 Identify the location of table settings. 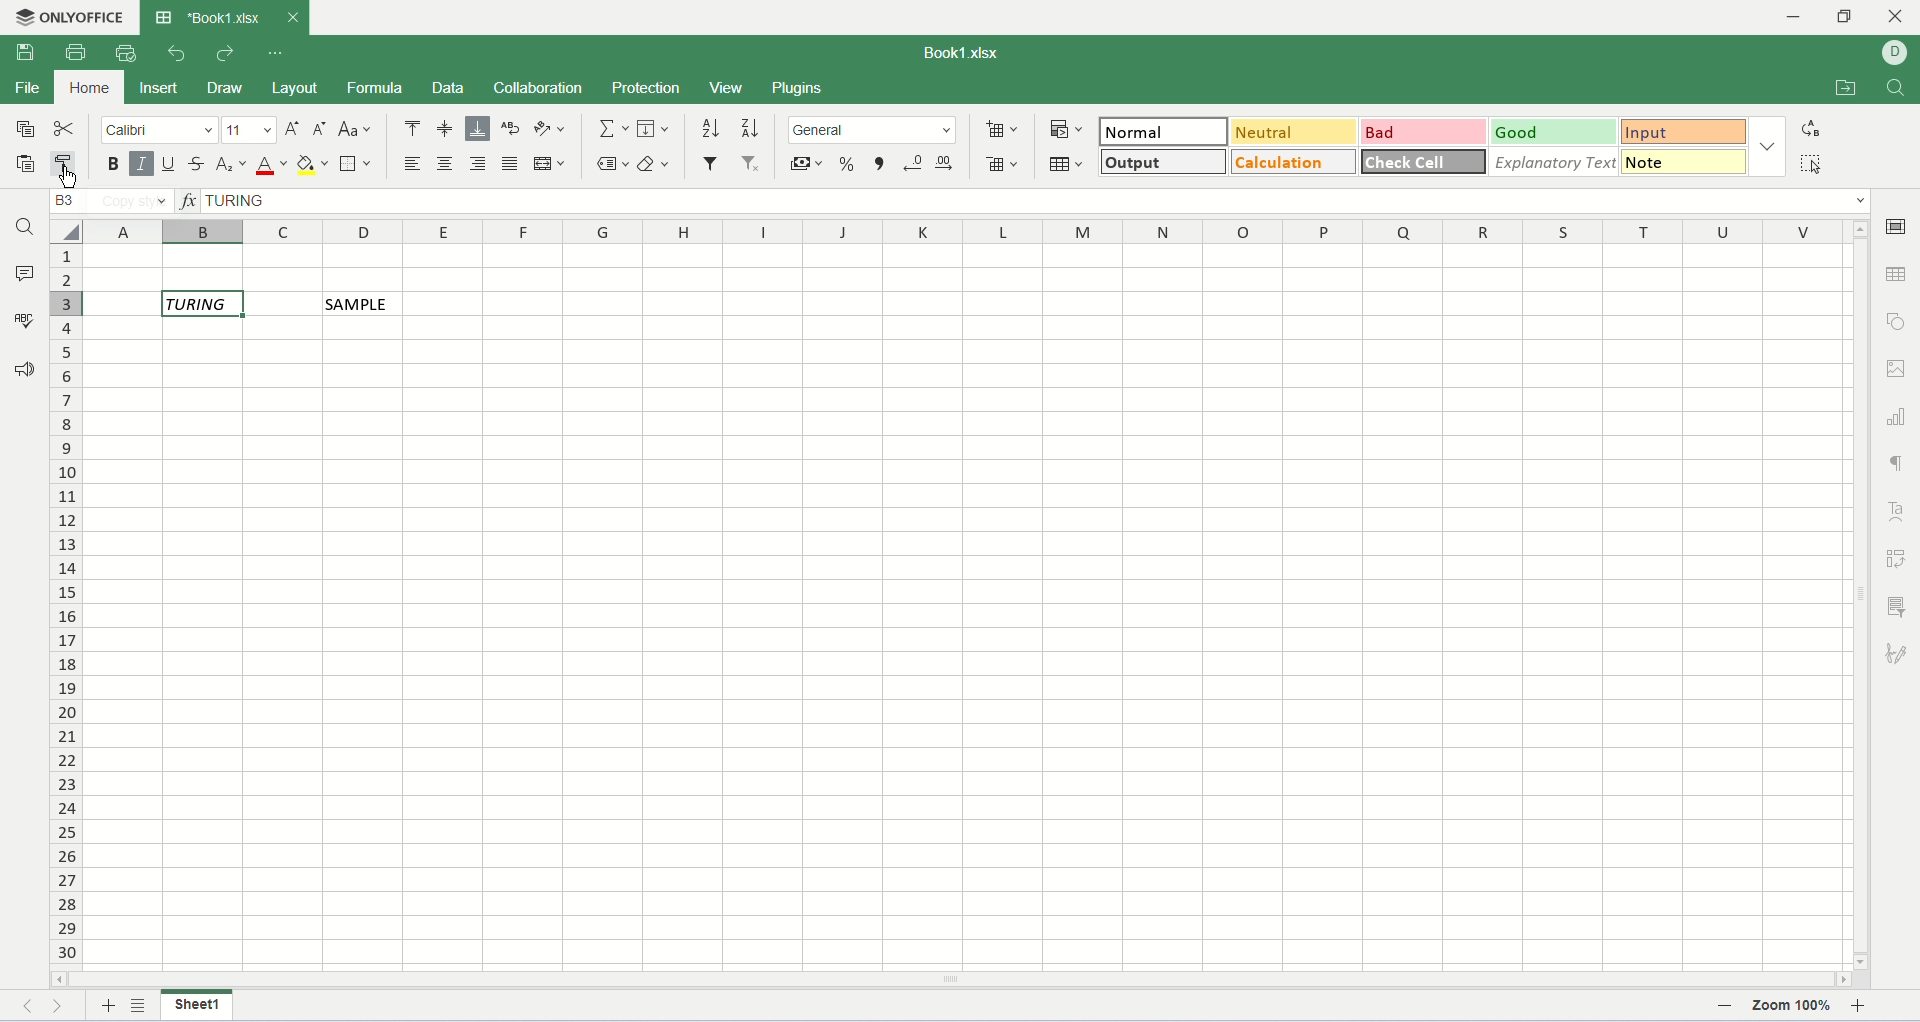
(1898, 275).